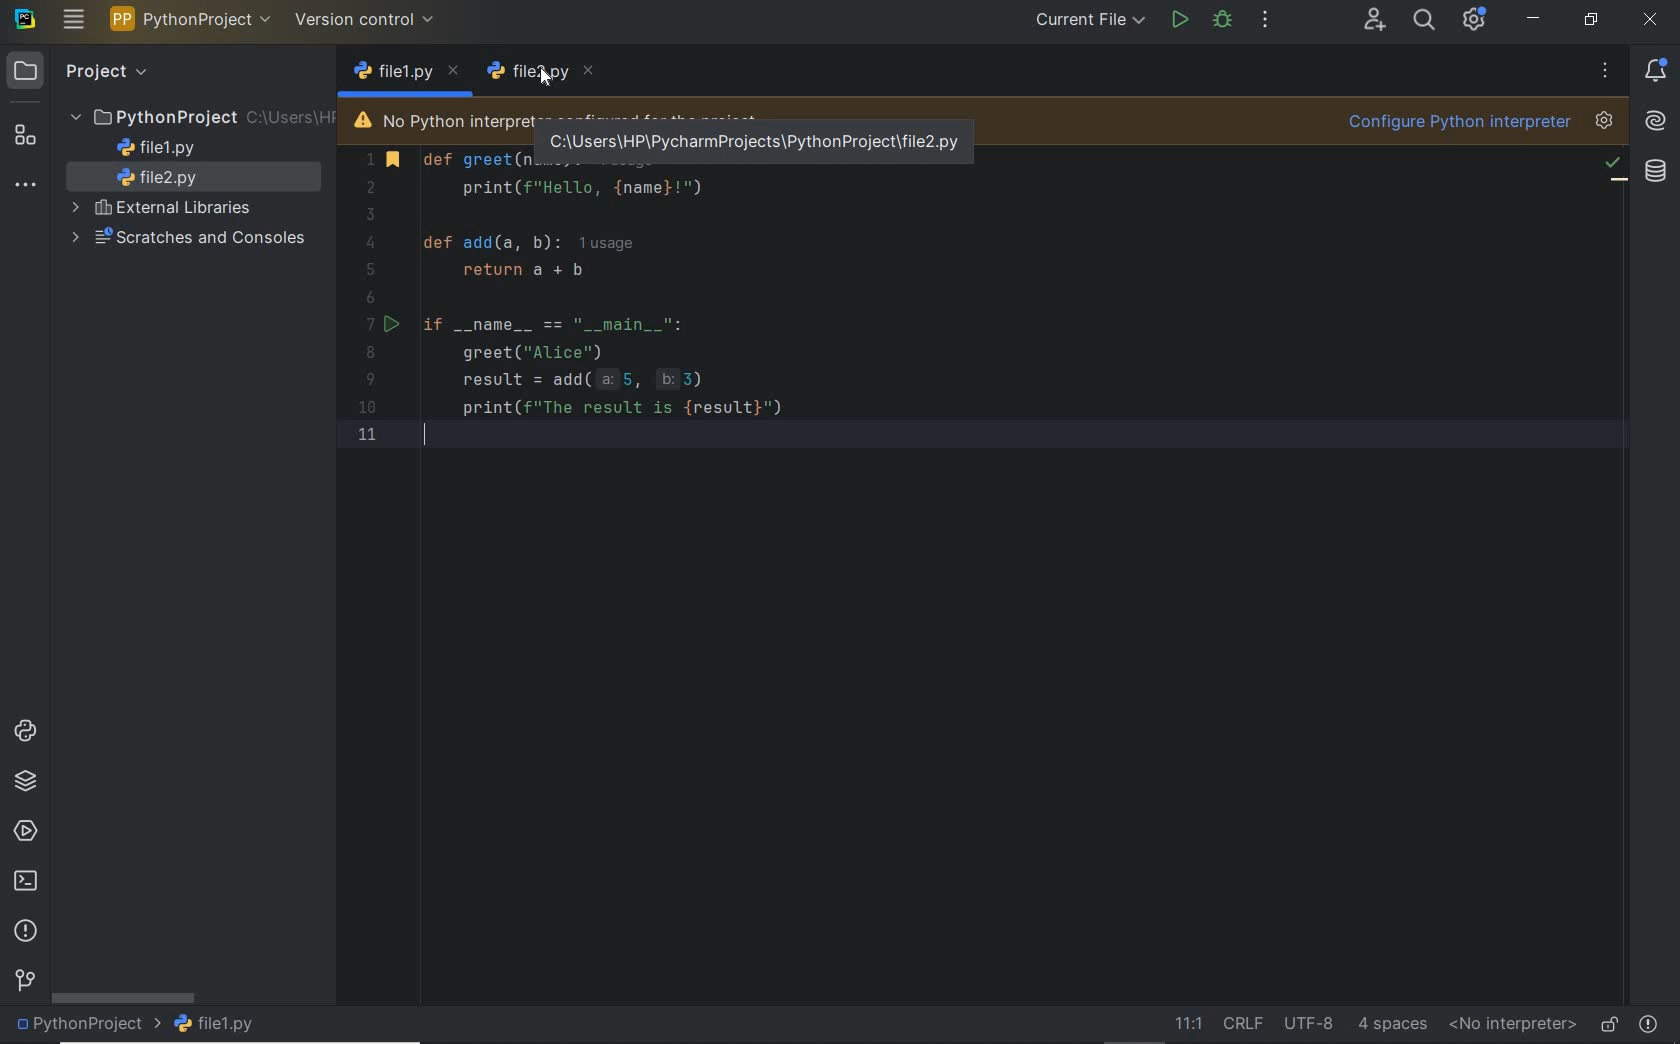 This screenshot has width=1680, height=1044. I want to click on file name, so click(216, 1026).